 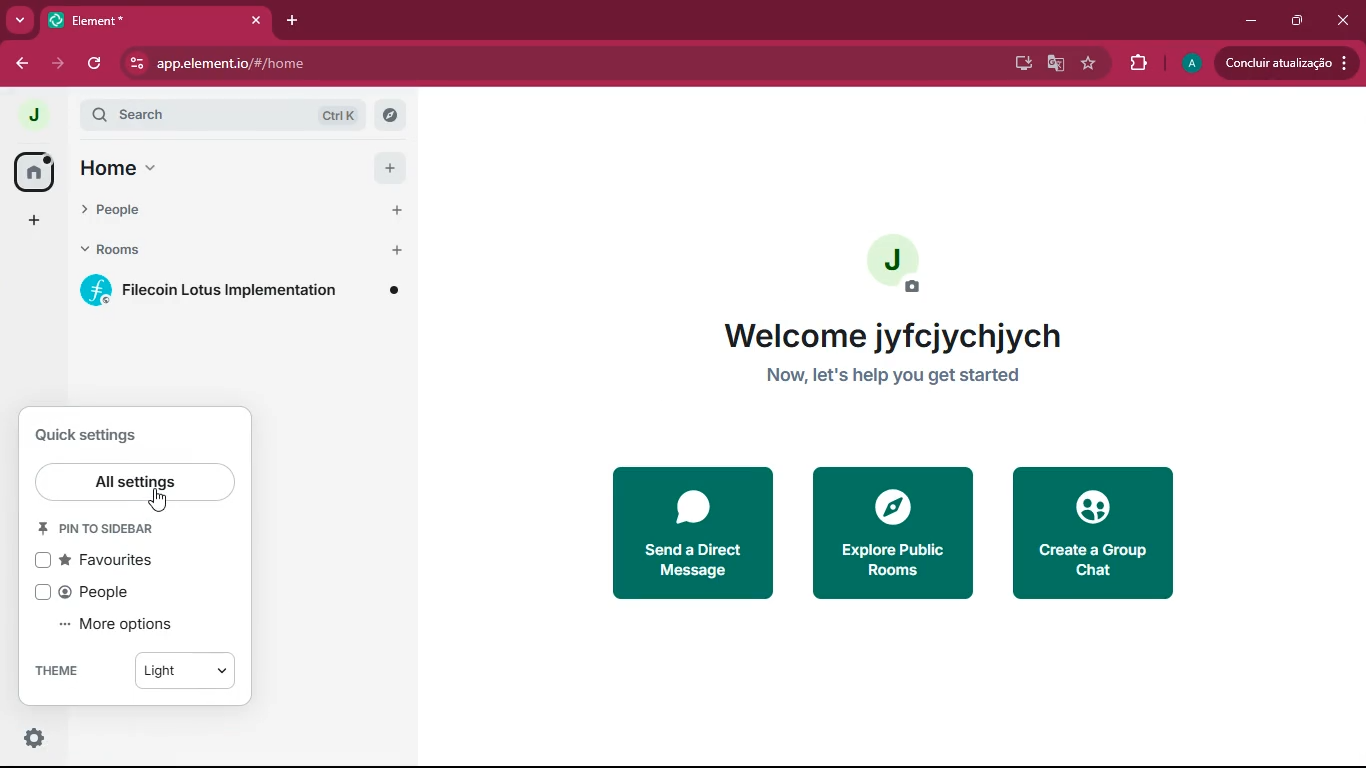 What do you see at coordinates (387, 166) in the screenshot?
I see `add button` at bounding box center [387, 166].